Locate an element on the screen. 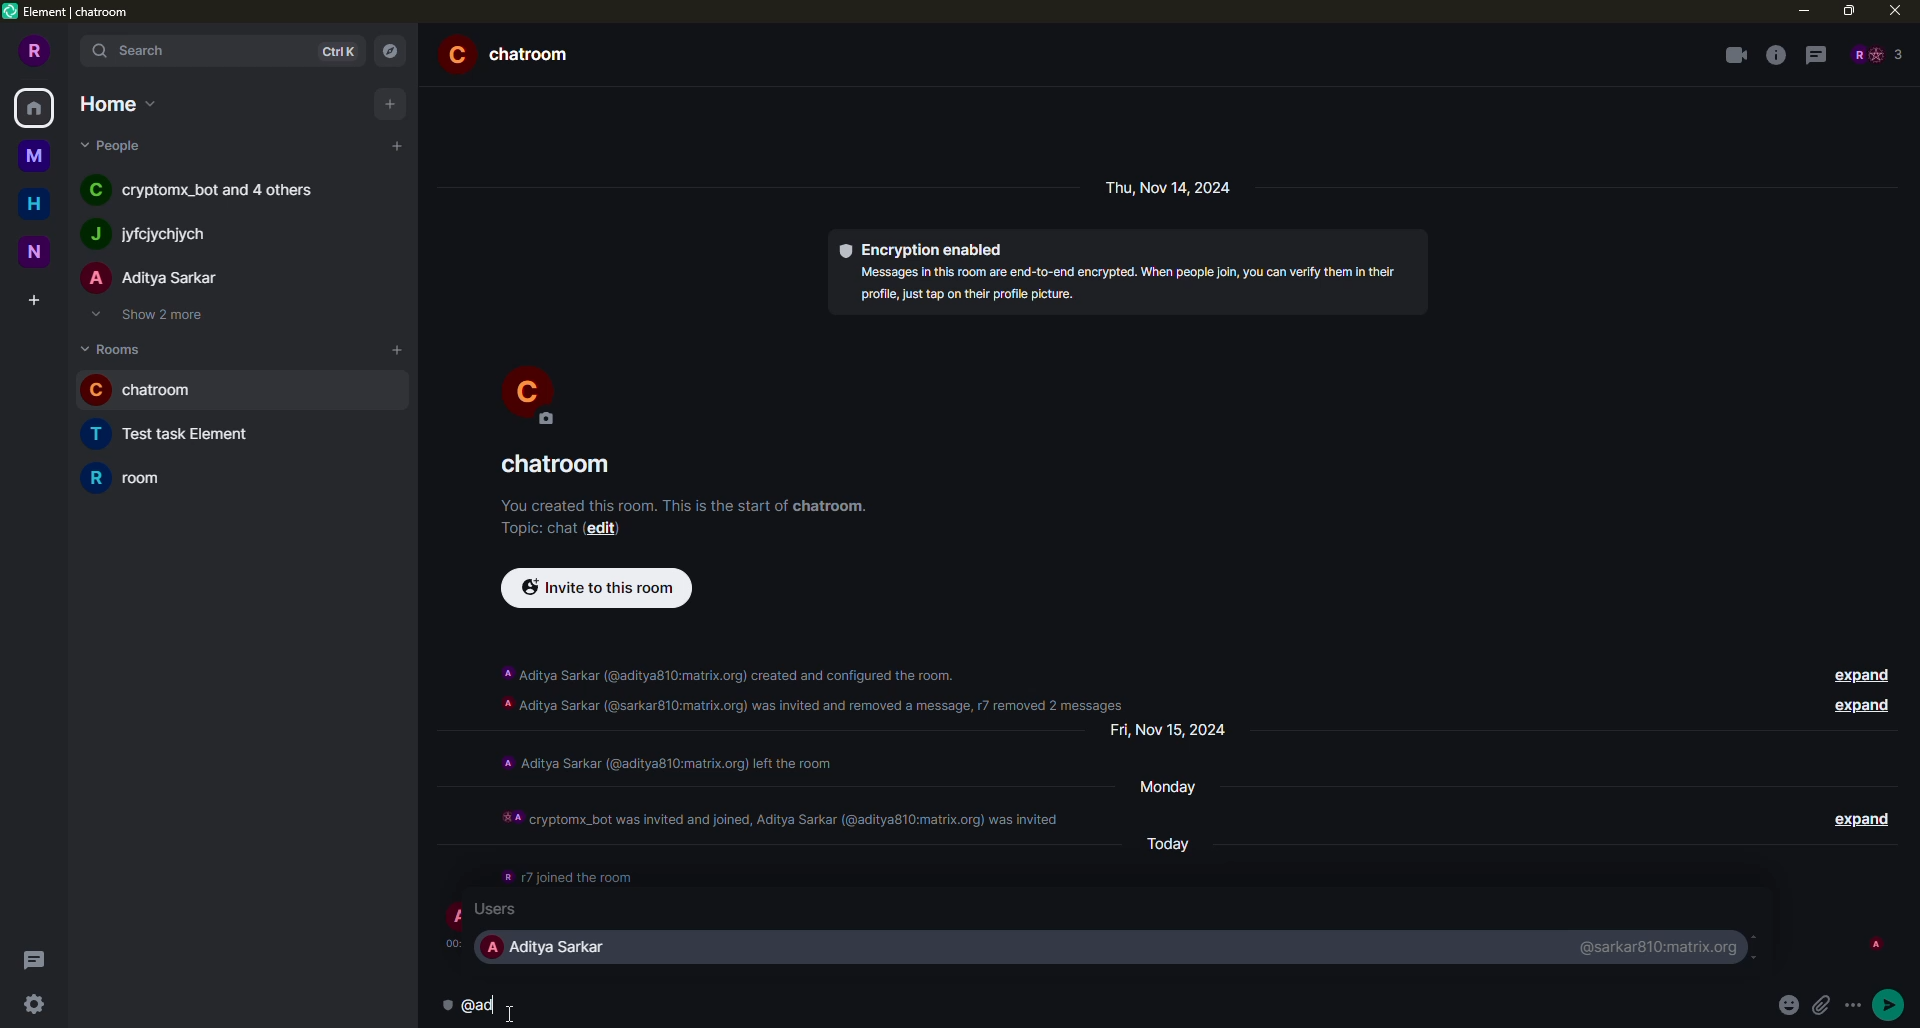  info is located at coordinates (685, 502).